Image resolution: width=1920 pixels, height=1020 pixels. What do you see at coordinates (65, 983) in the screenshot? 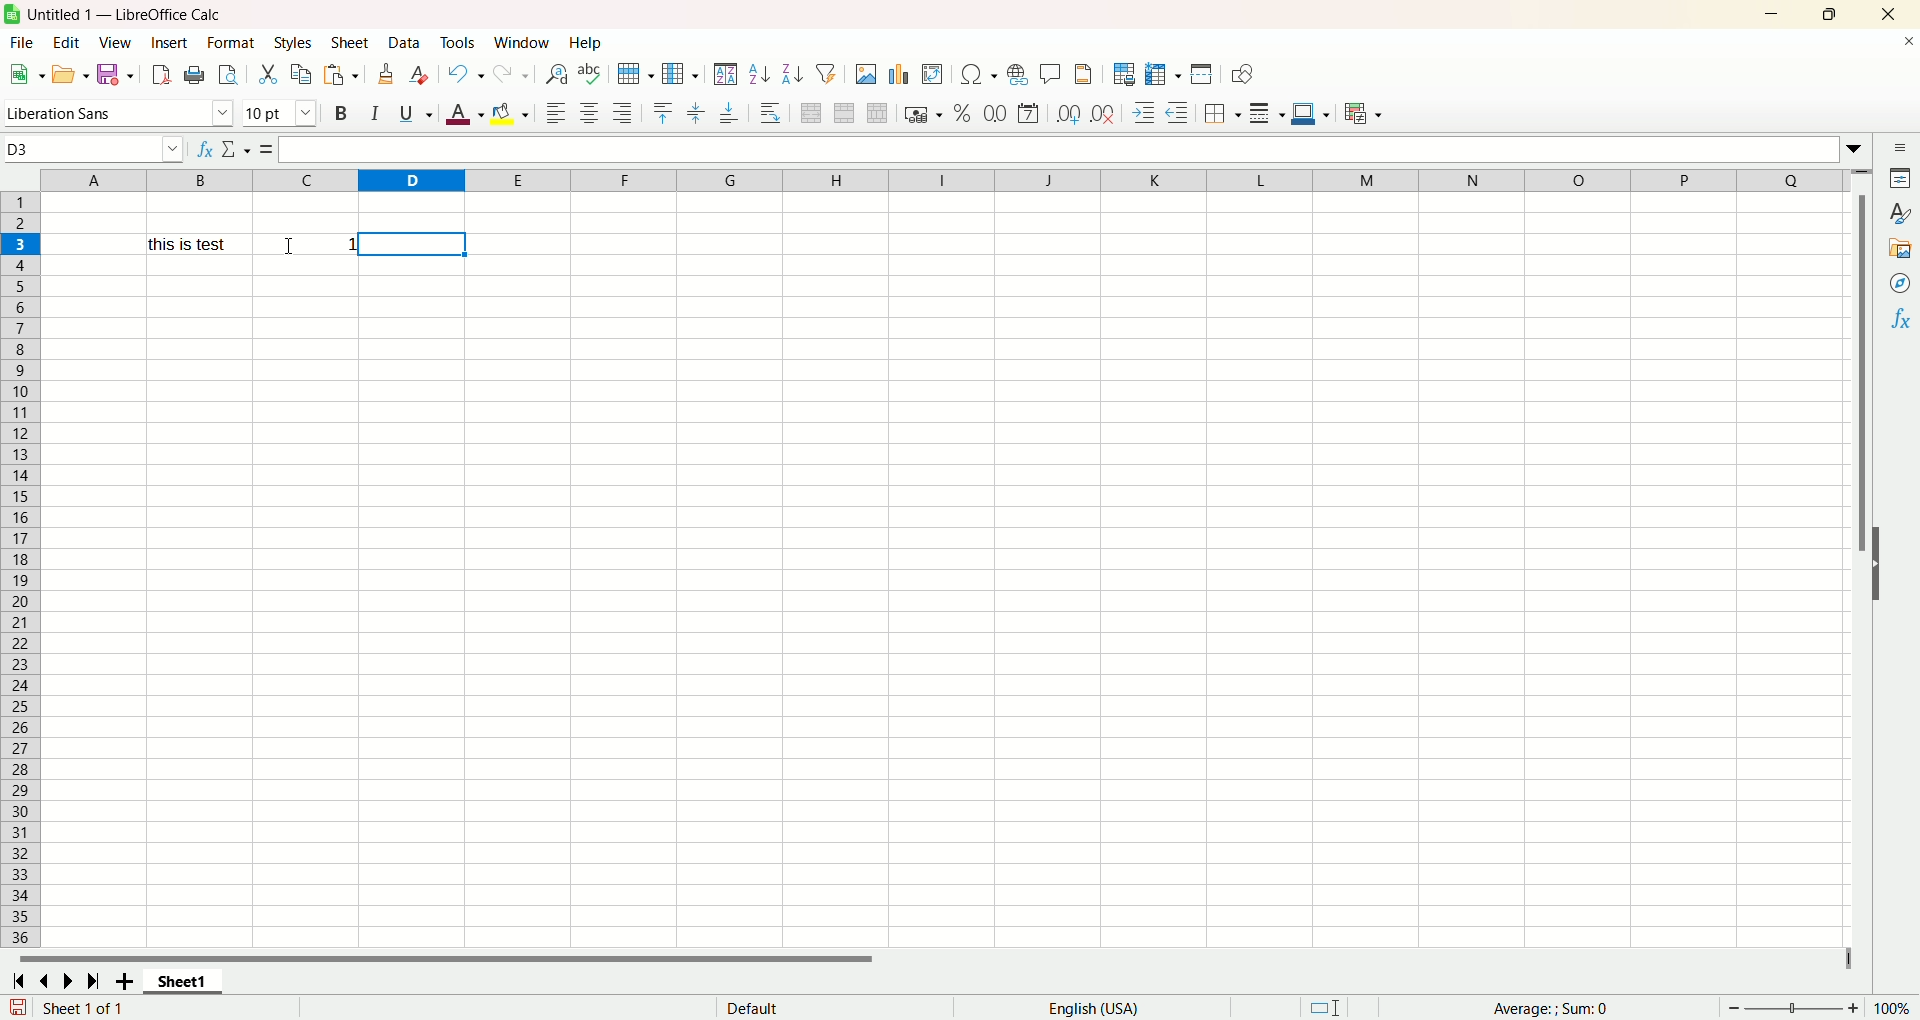
I see `next sheet` at bounding box center [65, 983].